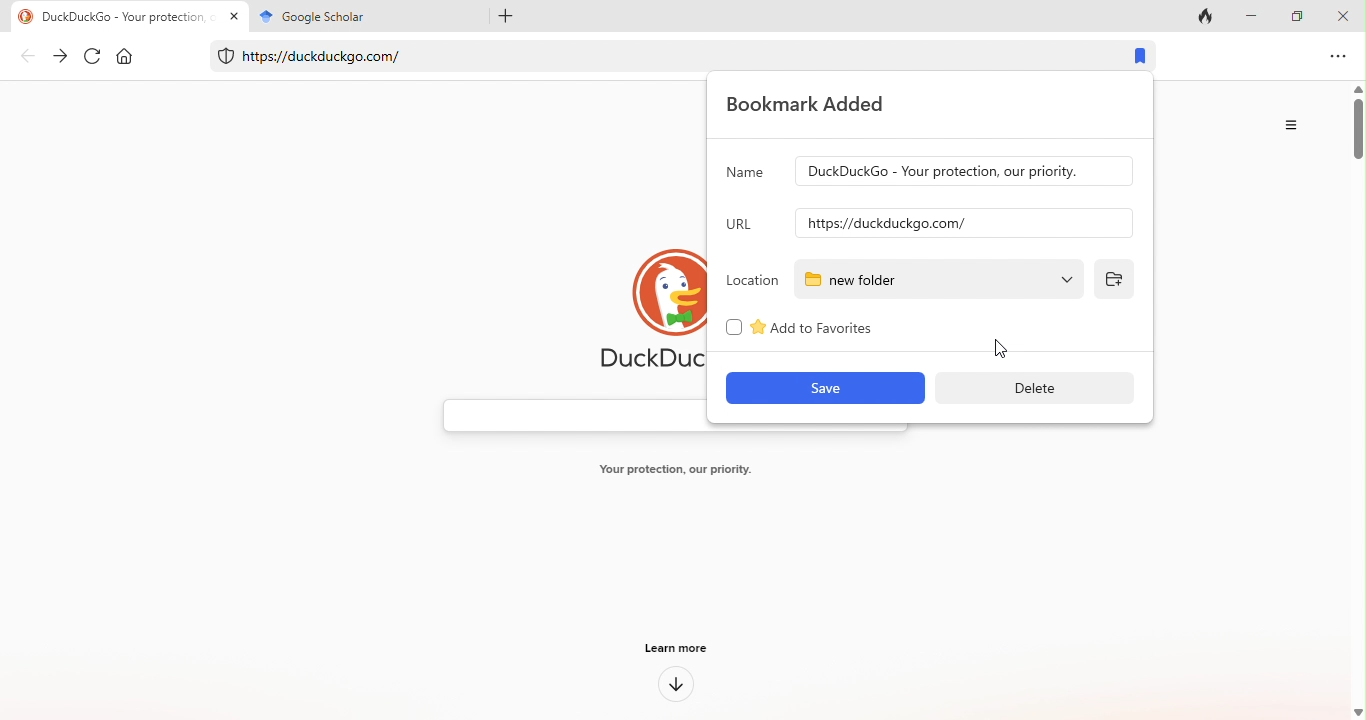 The height and width of the screenshot is (720, 1366). Describe the element at coordinates (741, 223) in the screenshot. I see `url` at that location.